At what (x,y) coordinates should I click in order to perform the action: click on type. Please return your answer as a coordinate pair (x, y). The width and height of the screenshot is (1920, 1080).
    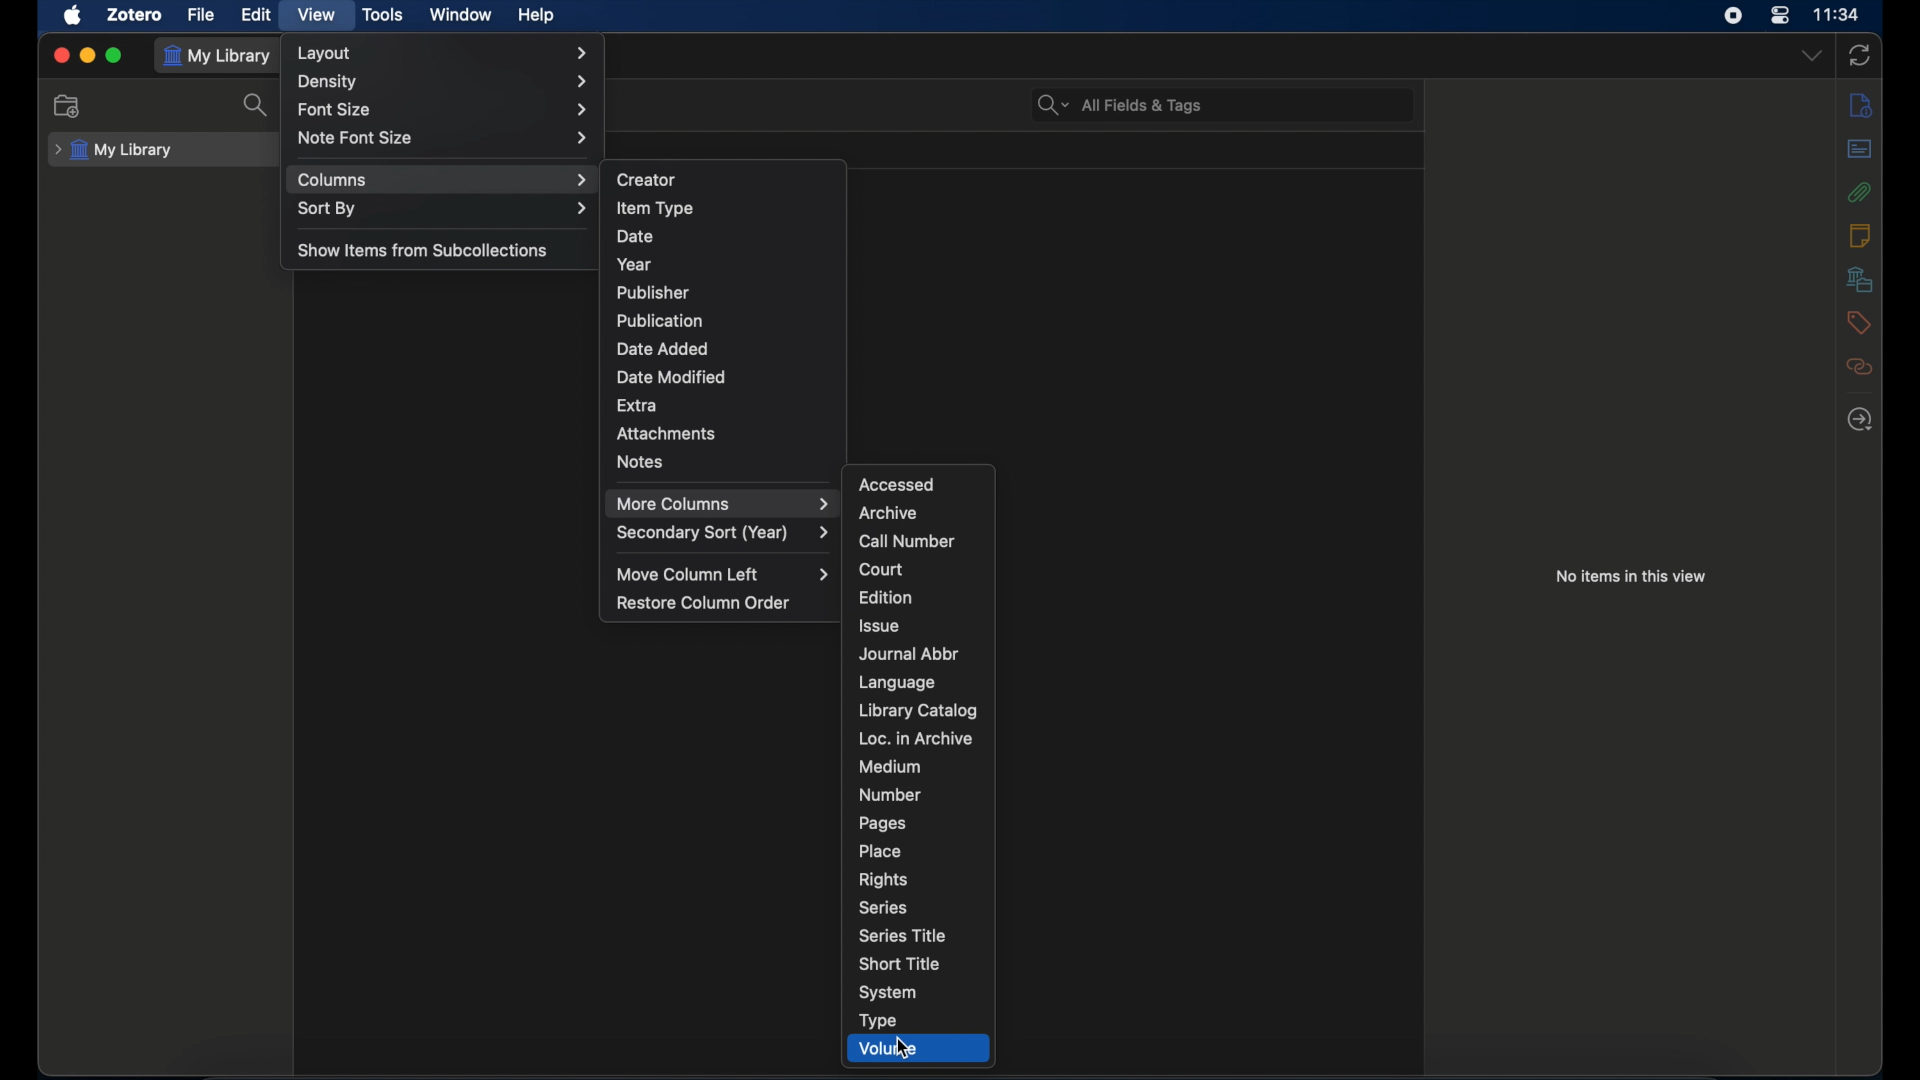
    Looking at the image, I should click on (880, 1021).